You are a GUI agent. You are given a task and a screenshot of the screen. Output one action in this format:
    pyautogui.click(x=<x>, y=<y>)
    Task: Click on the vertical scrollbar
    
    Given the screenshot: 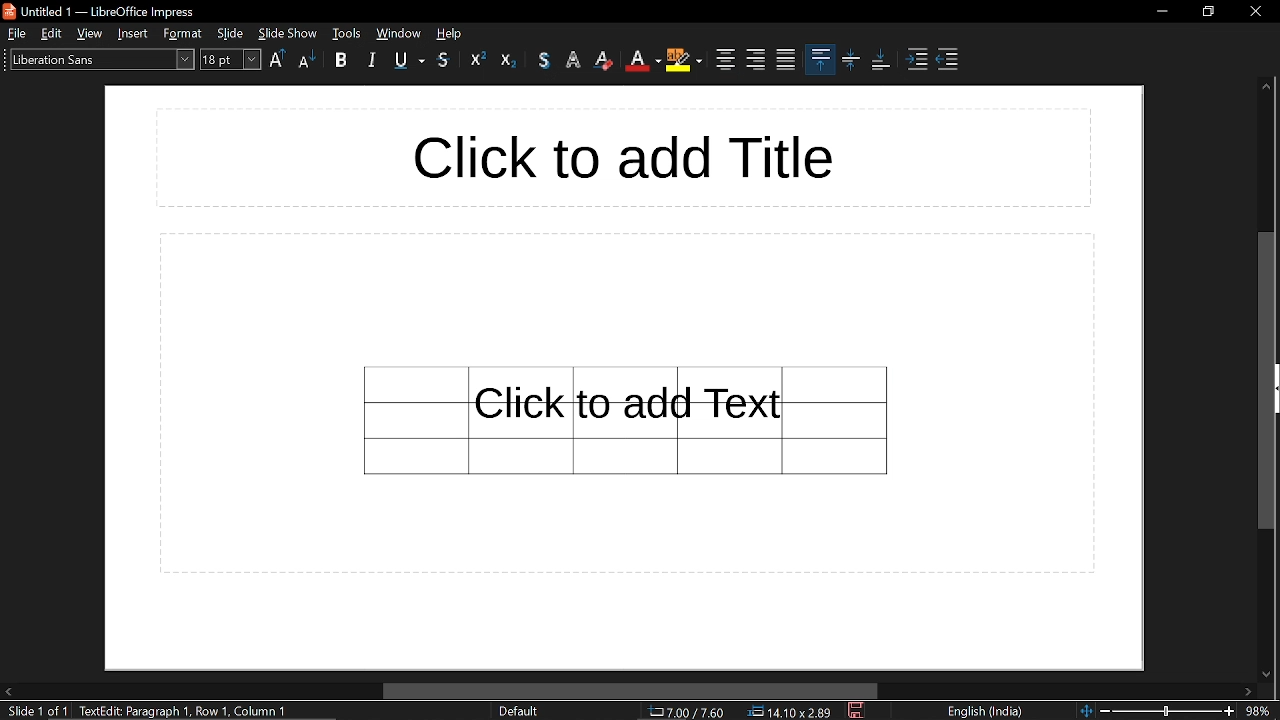 What is the action you would take?
    pyautogui.click(x=1265, y=379)
    